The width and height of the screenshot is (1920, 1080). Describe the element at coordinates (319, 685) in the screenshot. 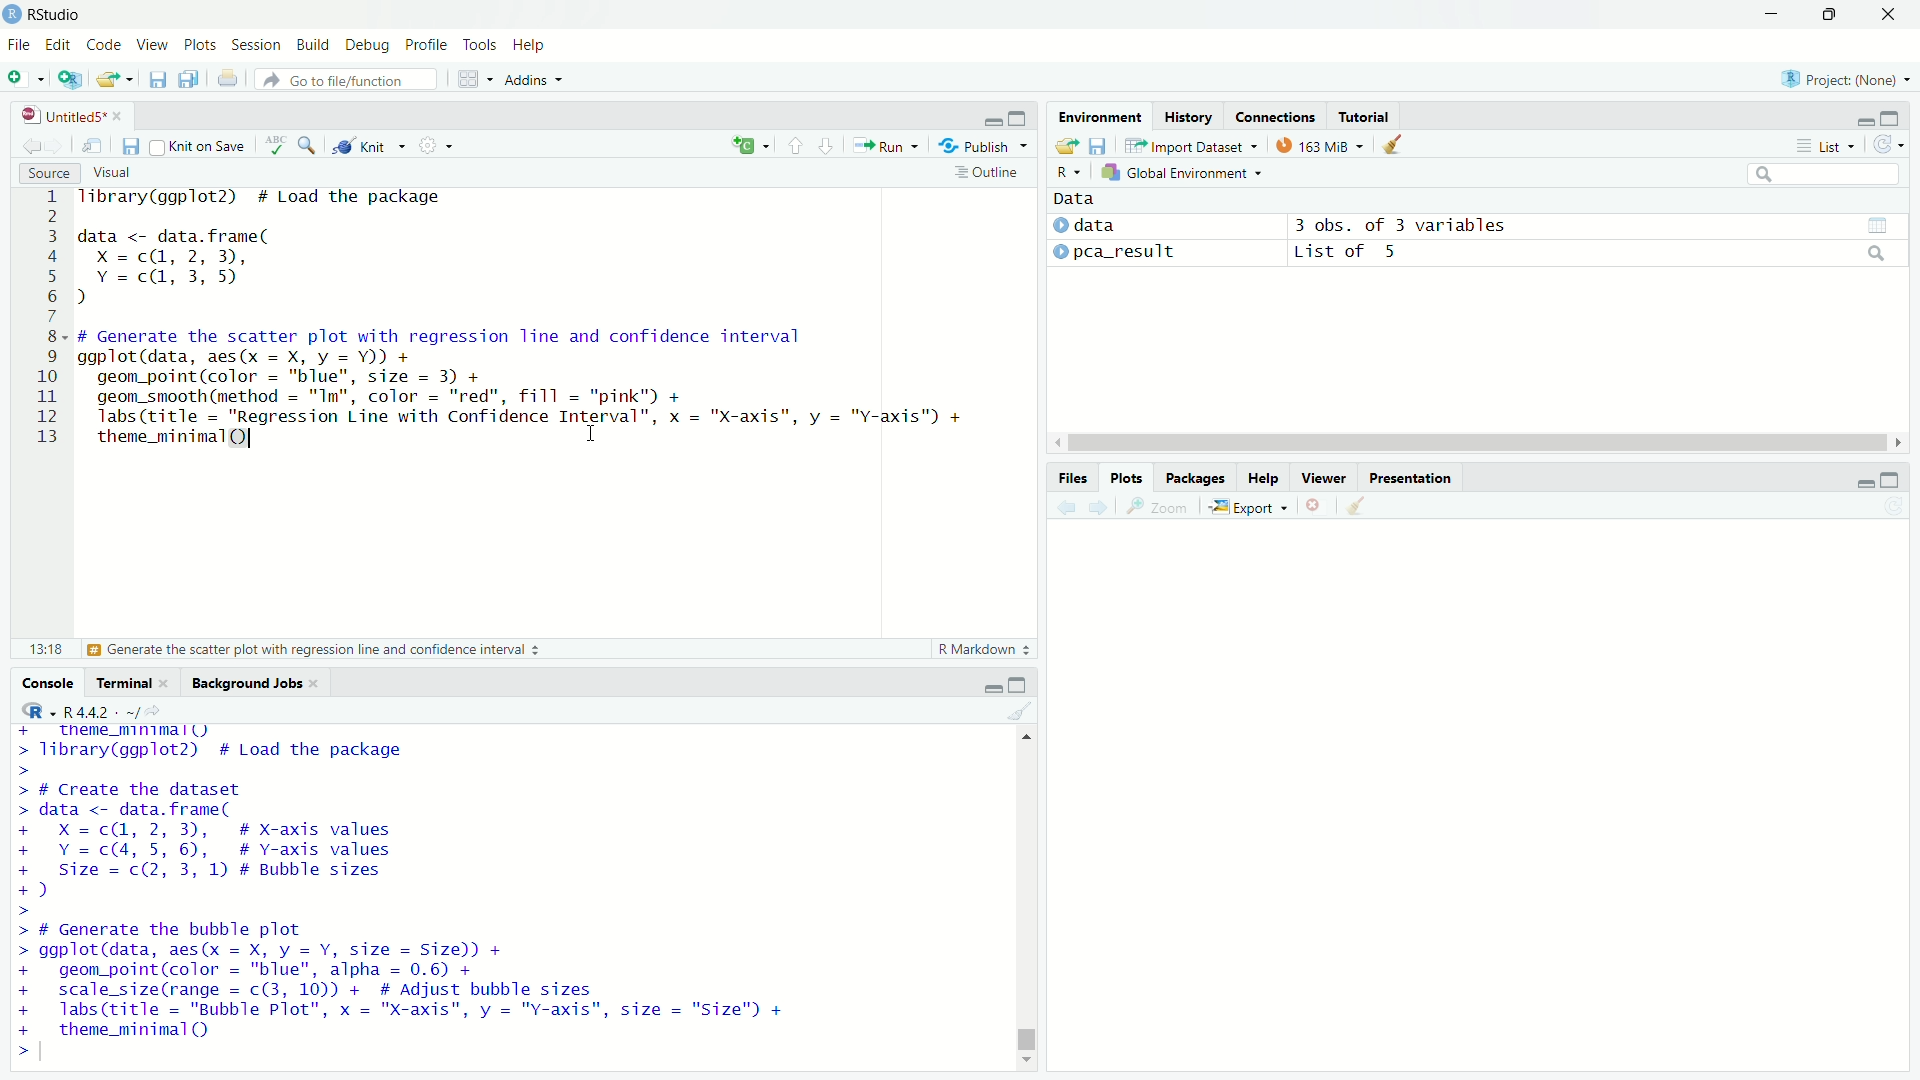

I see `close` at that location.